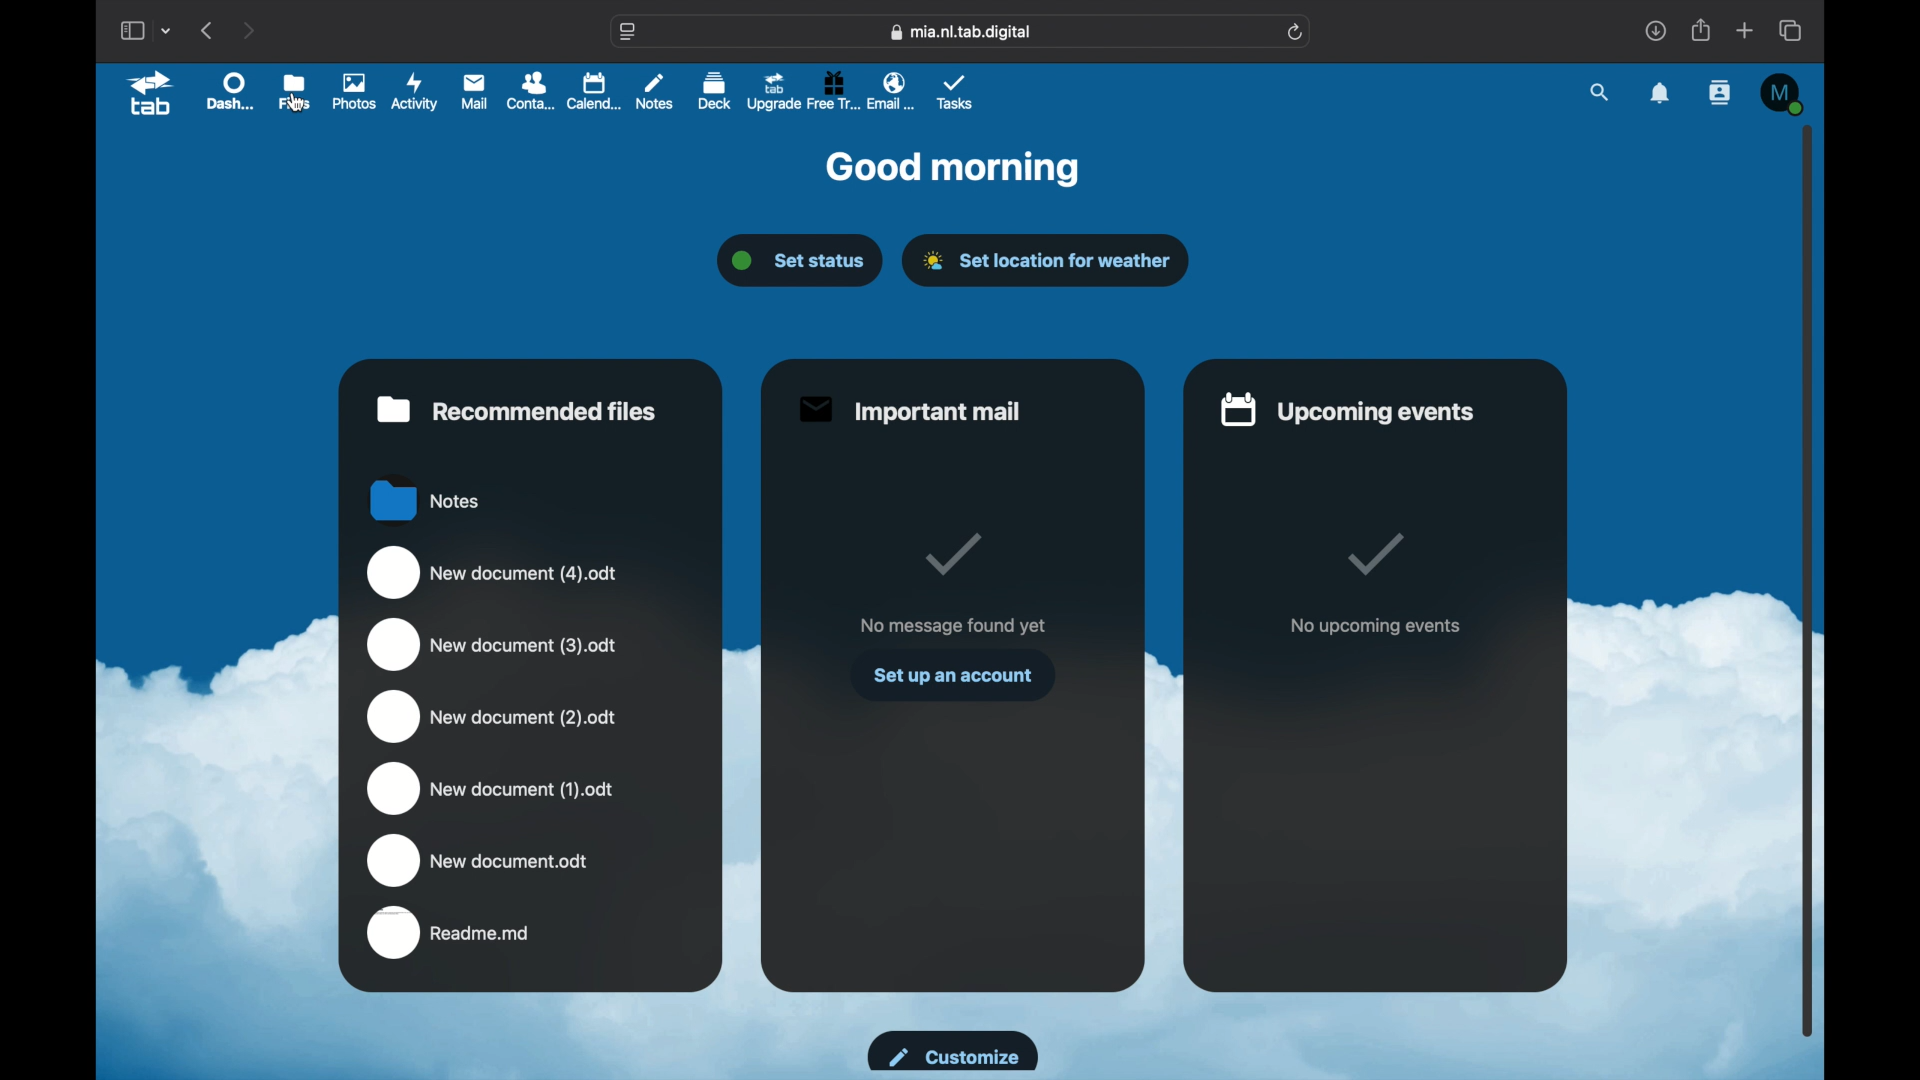 This screenshot has height=1080, width=1920. I want to click on readme.md, so click(450, 934).